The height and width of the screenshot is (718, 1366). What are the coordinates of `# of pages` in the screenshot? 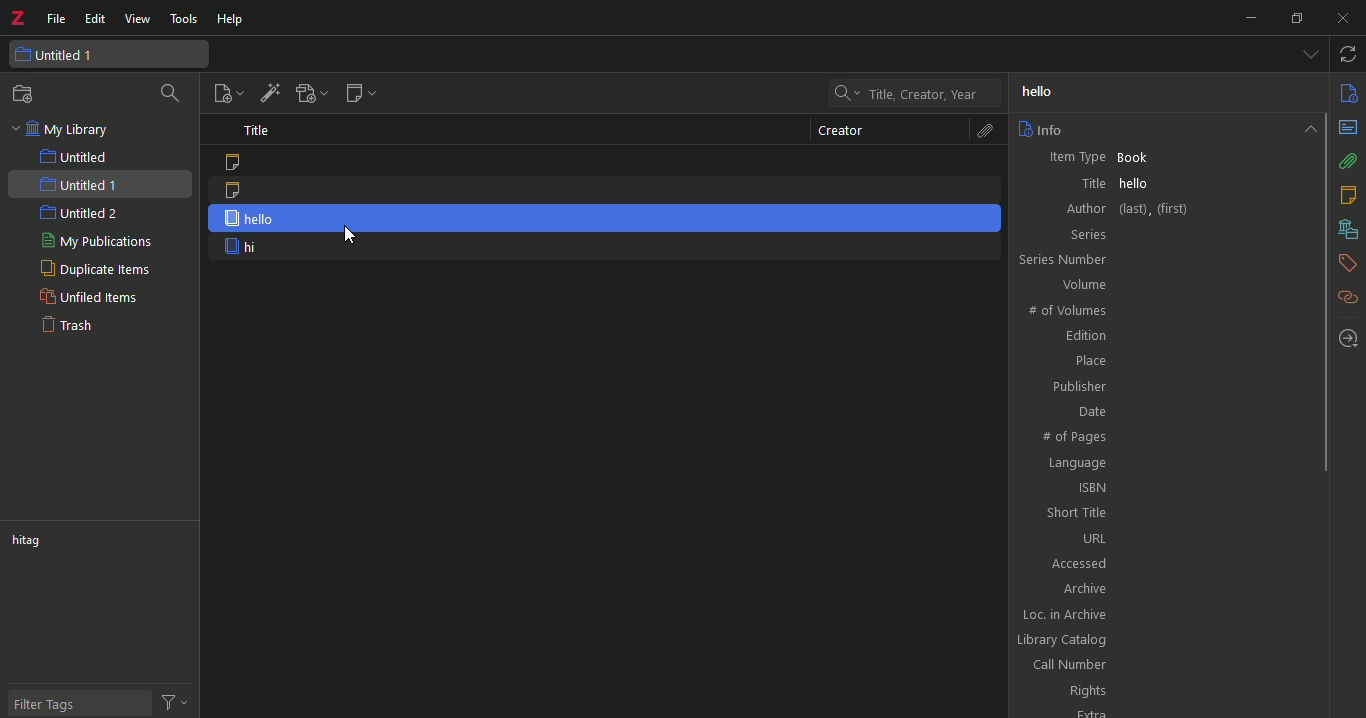 It's located at (1080, 437).